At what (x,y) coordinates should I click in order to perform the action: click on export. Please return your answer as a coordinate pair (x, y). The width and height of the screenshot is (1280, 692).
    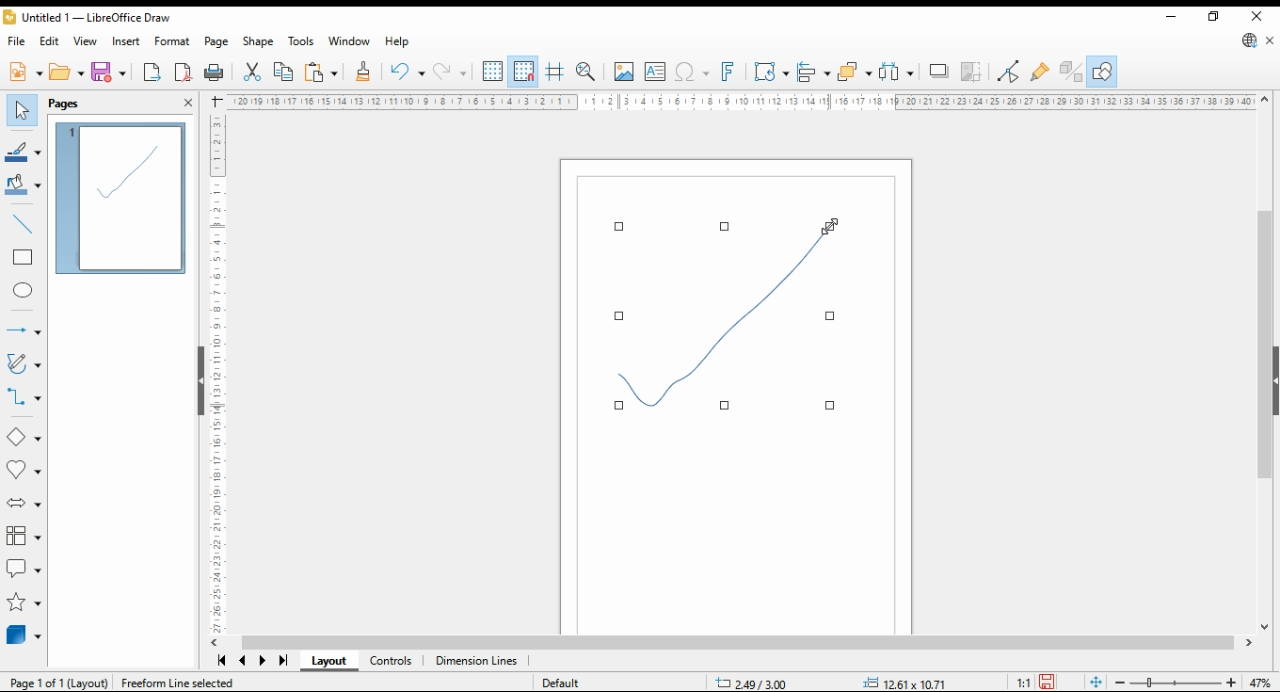
    Looking at the image, I should click on (152, 72).